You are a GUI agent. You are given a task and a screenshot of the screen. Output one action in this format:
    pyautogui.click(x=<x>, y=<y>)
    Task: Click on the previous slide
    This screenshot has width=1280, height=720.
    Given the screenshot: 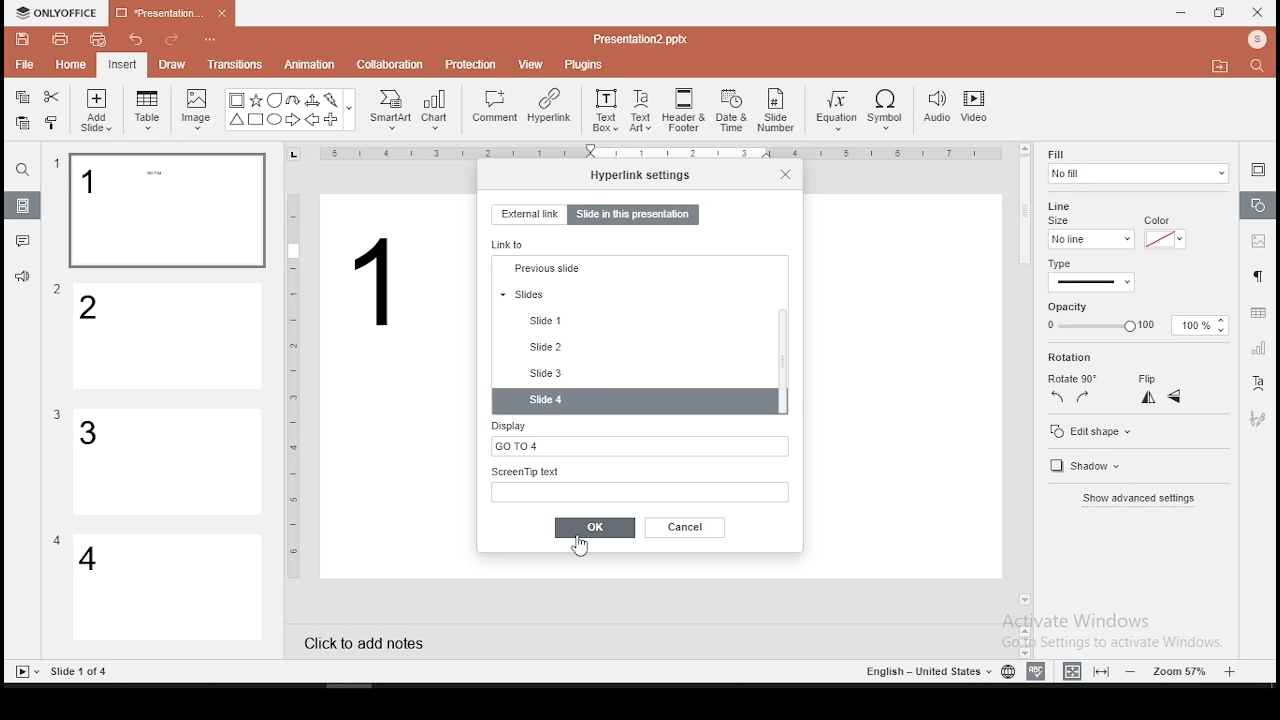 What is the action you would take?
    pyautogui.click(x=633, y=347)
    